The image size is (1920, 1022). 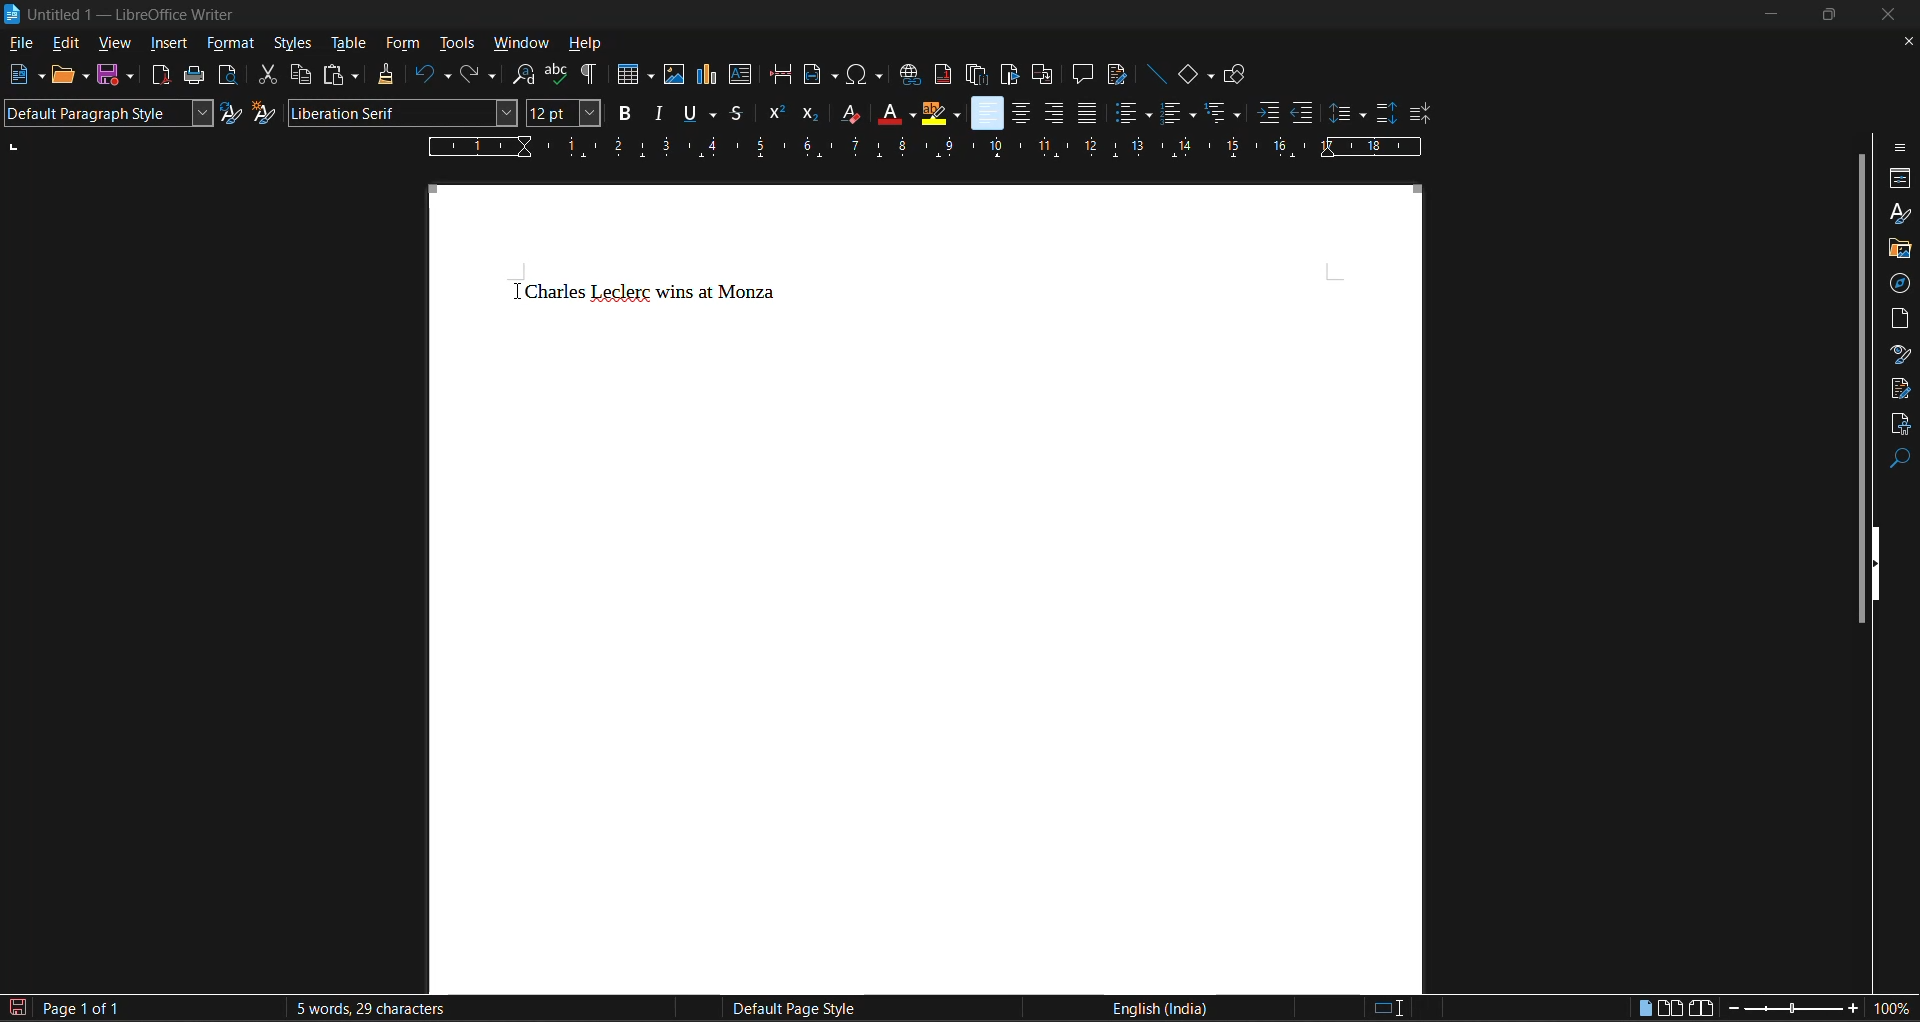 I want to click on insert field, so click(x=822, y=75).